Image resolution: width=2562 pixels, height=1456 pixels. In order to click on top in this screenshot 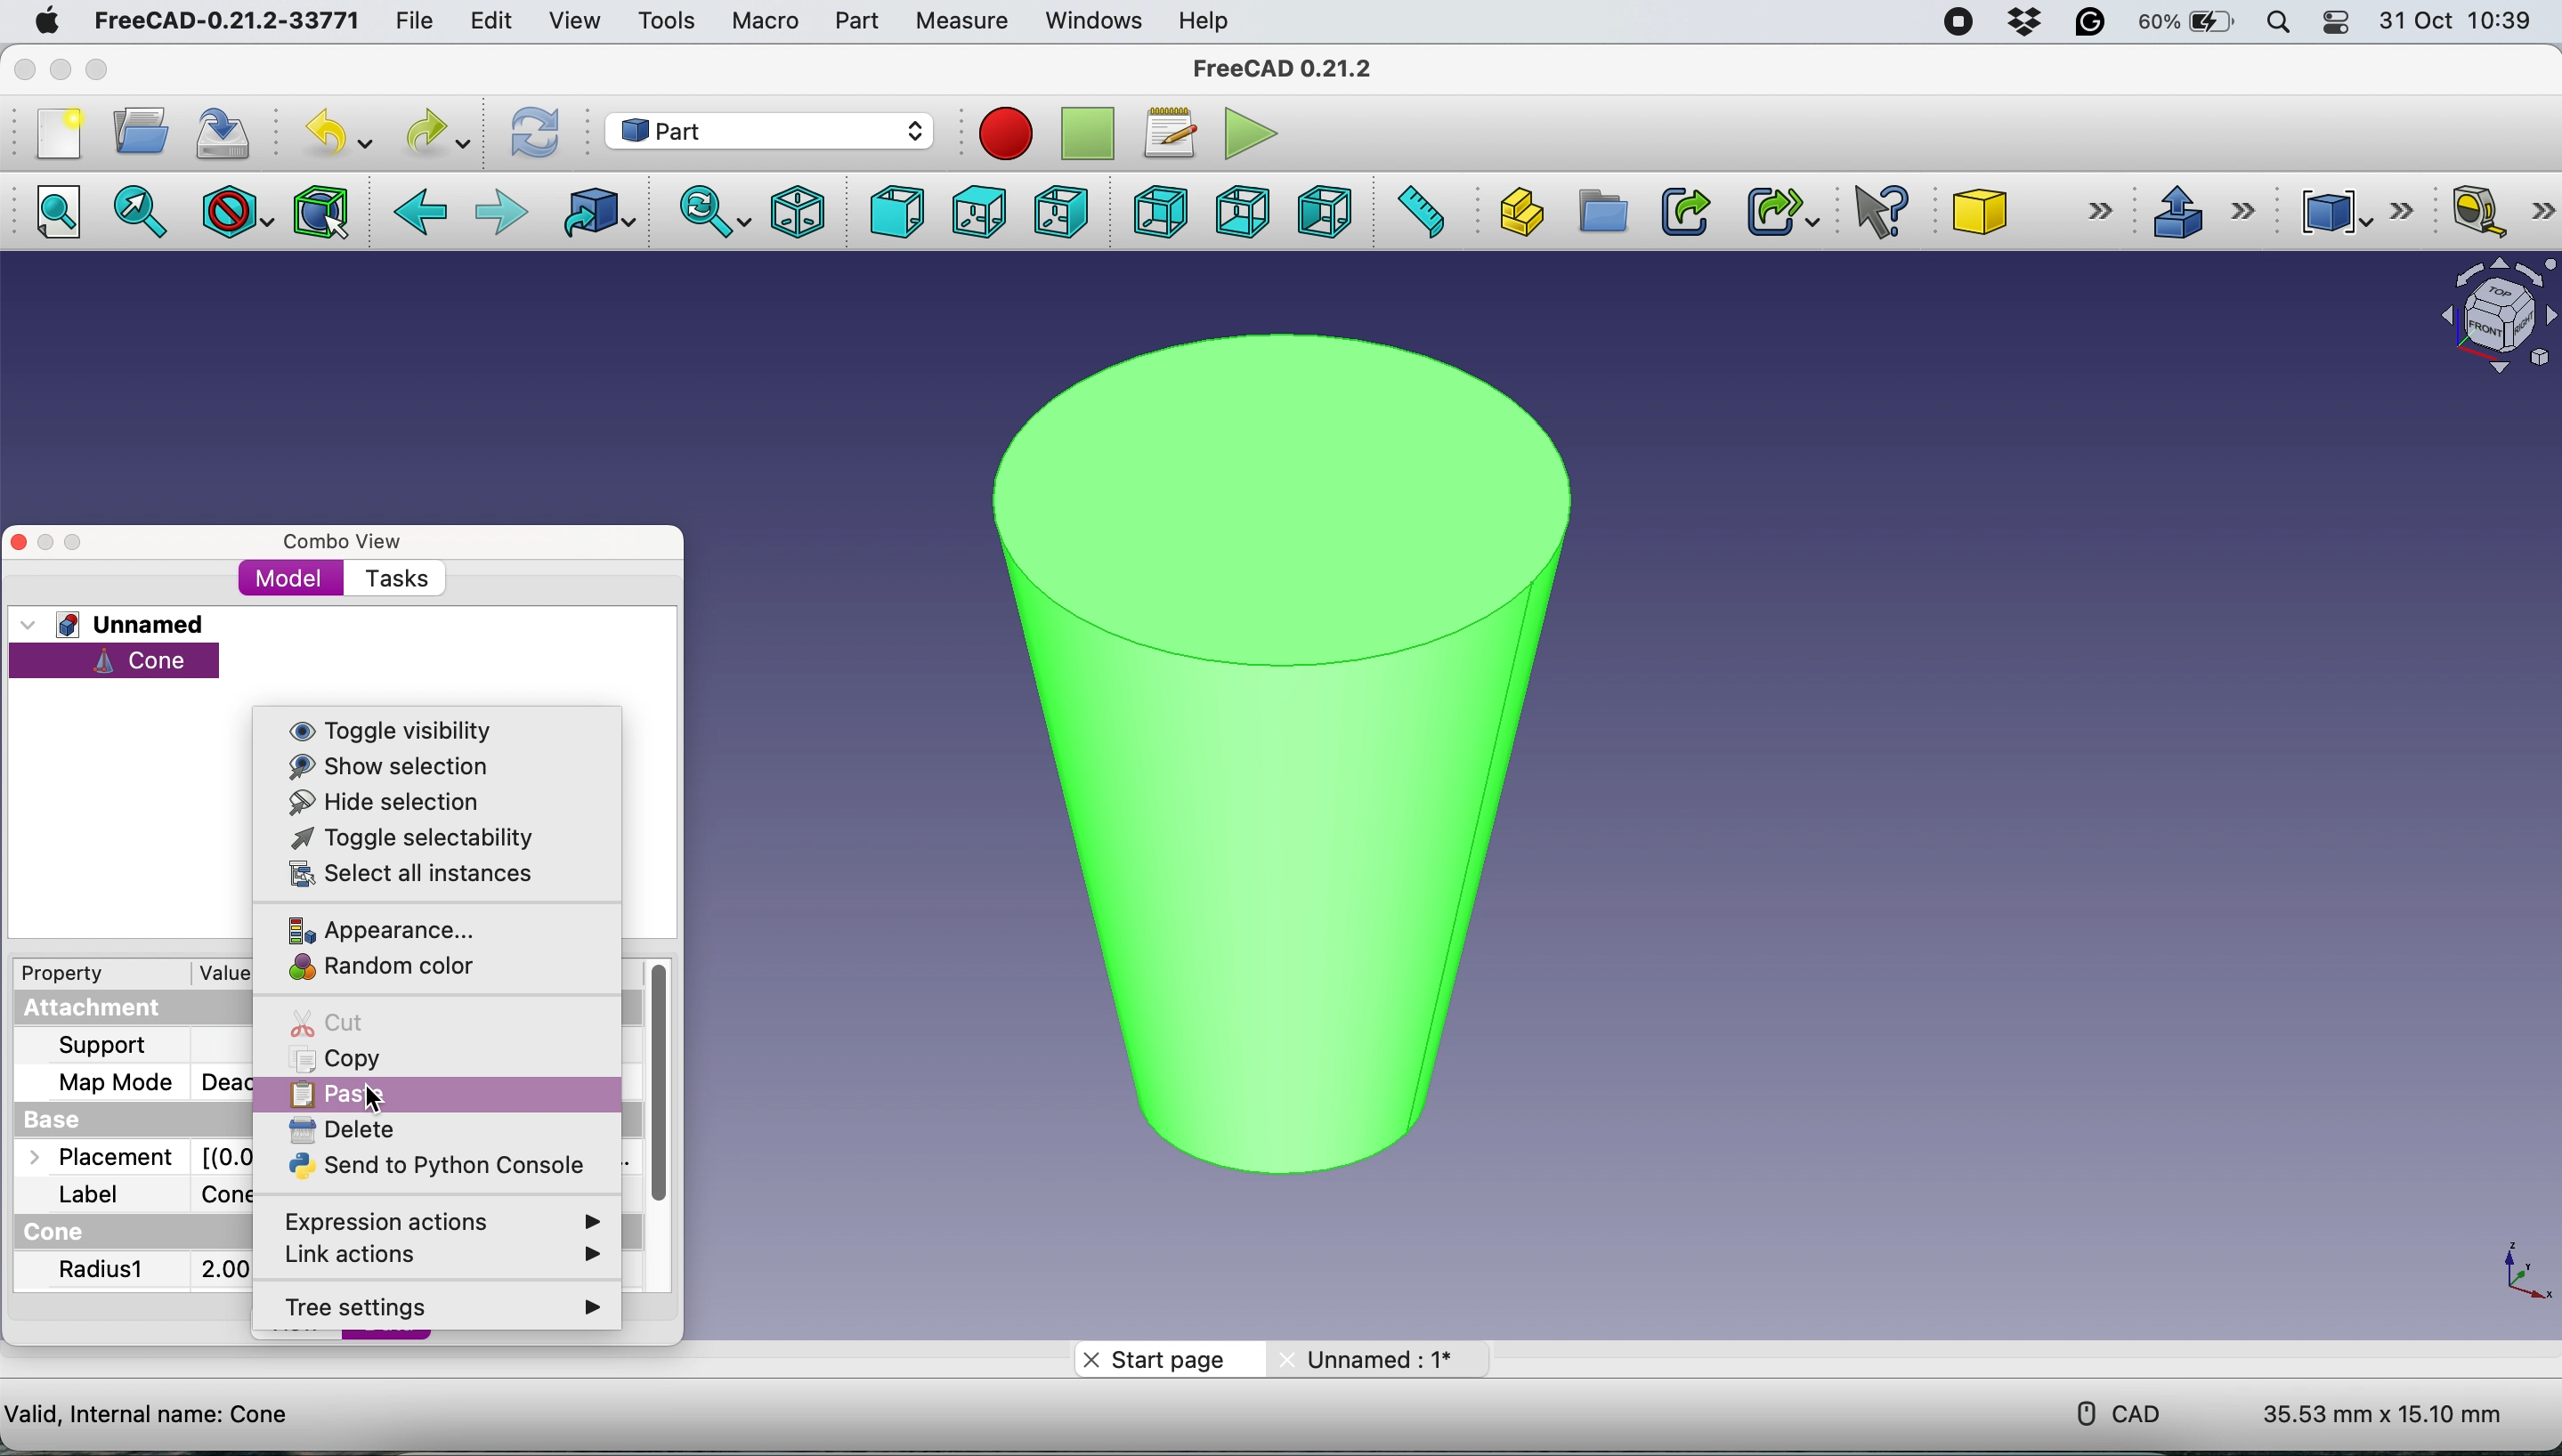, I will do `click(976, 211)`.